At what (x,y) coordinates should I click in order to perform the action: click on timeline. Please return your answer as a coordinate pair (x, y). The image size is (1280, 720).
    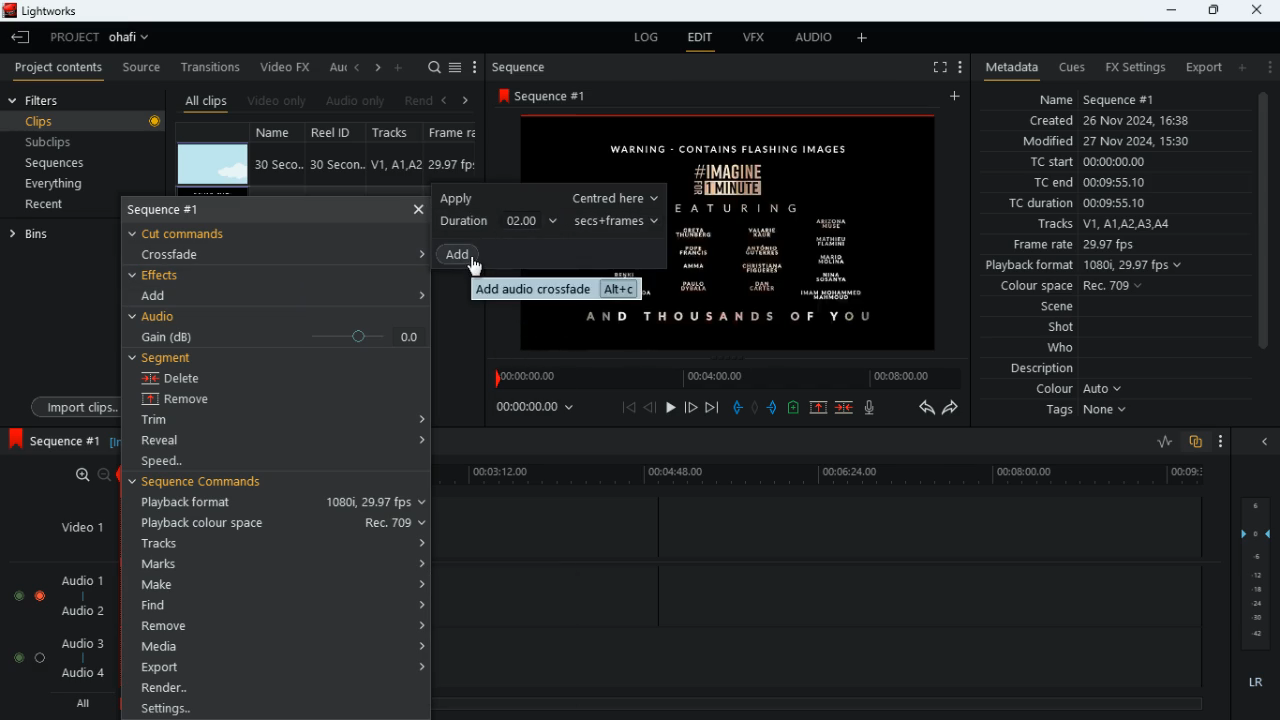
    Looking at the image, I should click on (828, 476).